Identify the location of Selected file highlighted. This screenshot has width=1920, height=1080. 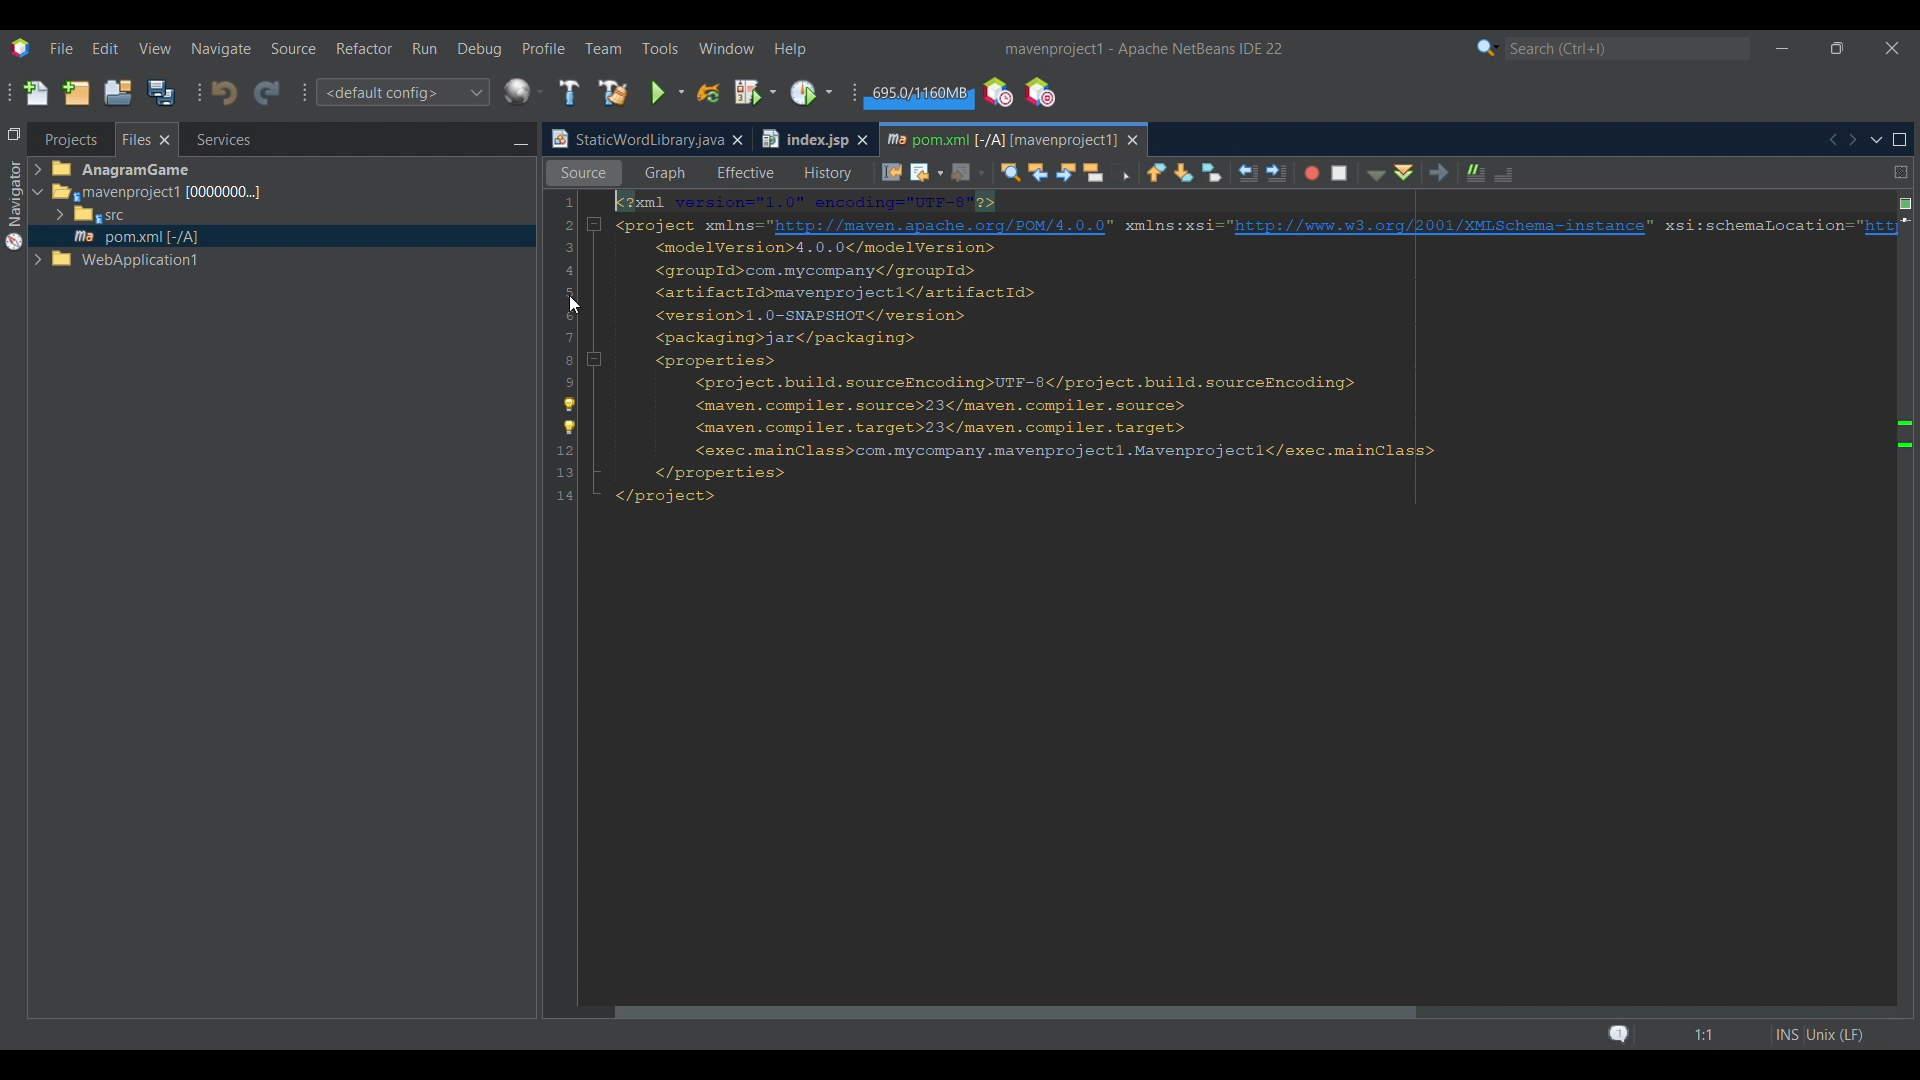
(282, 236).